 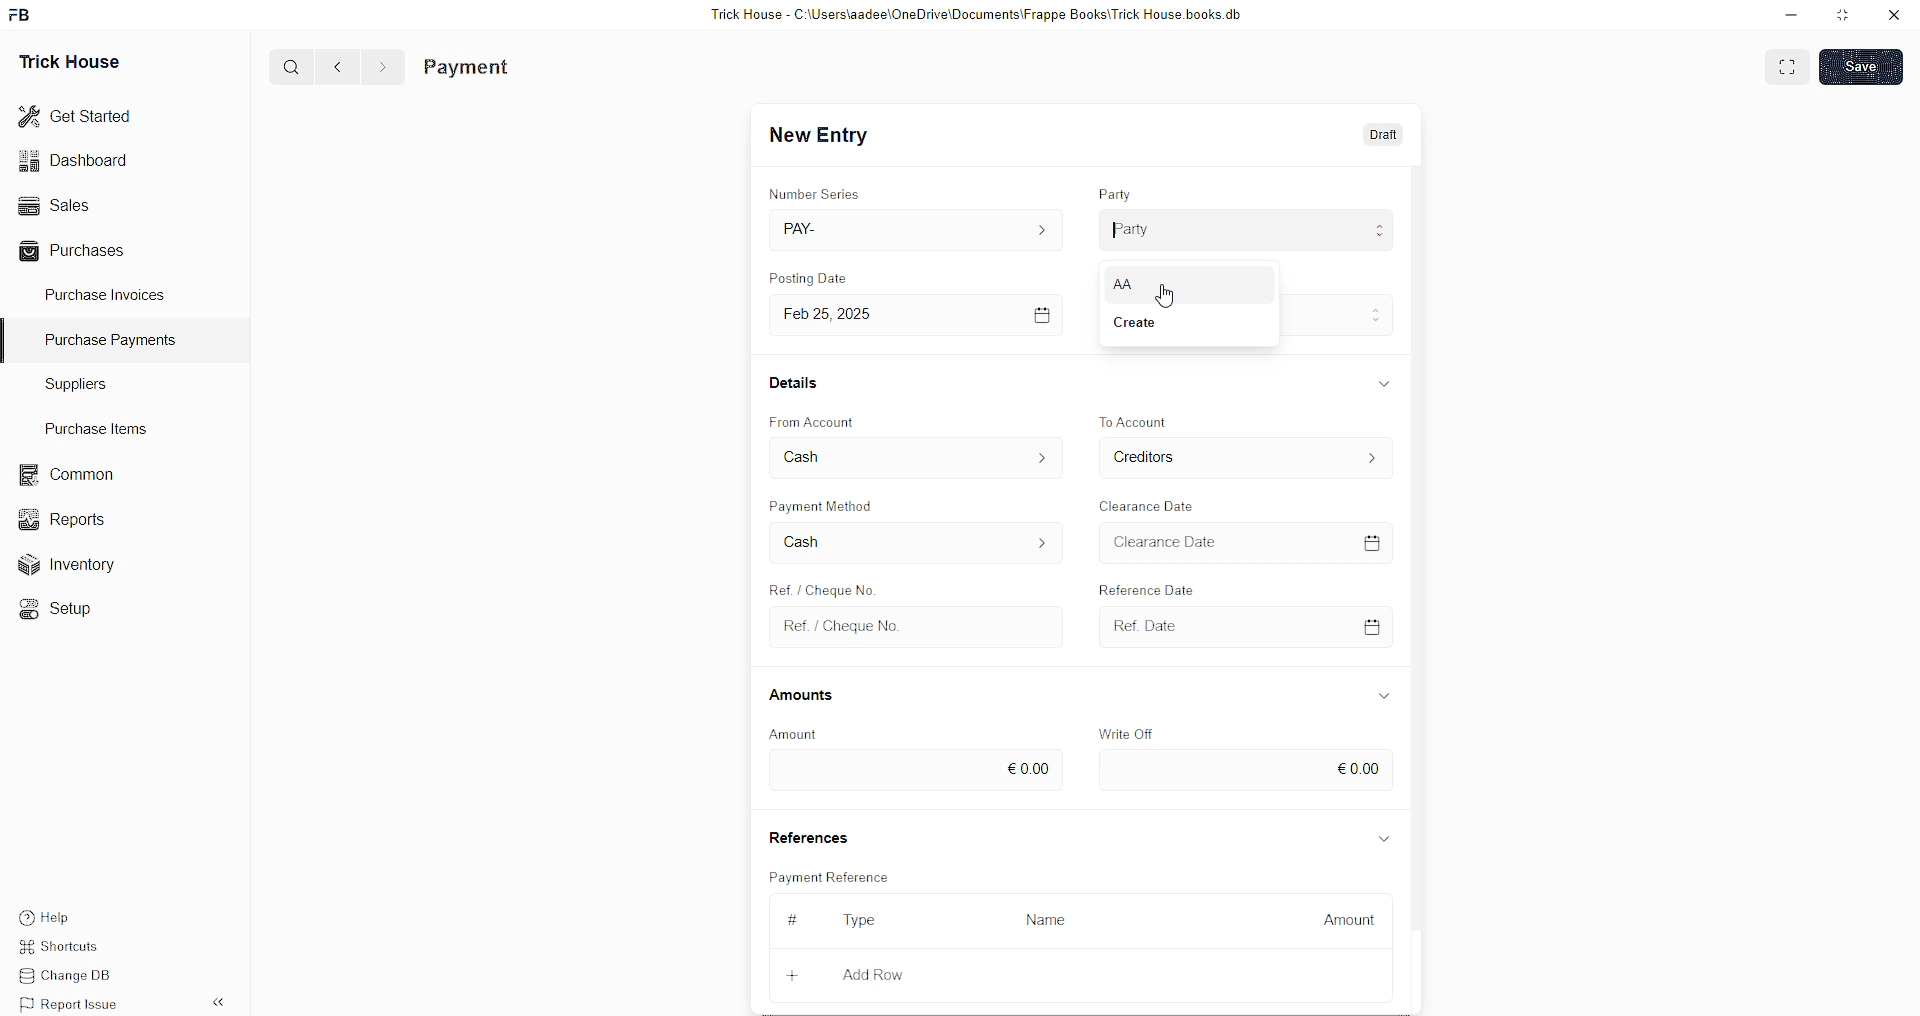 I want to click on cursor, so click(x=1172, y=302).